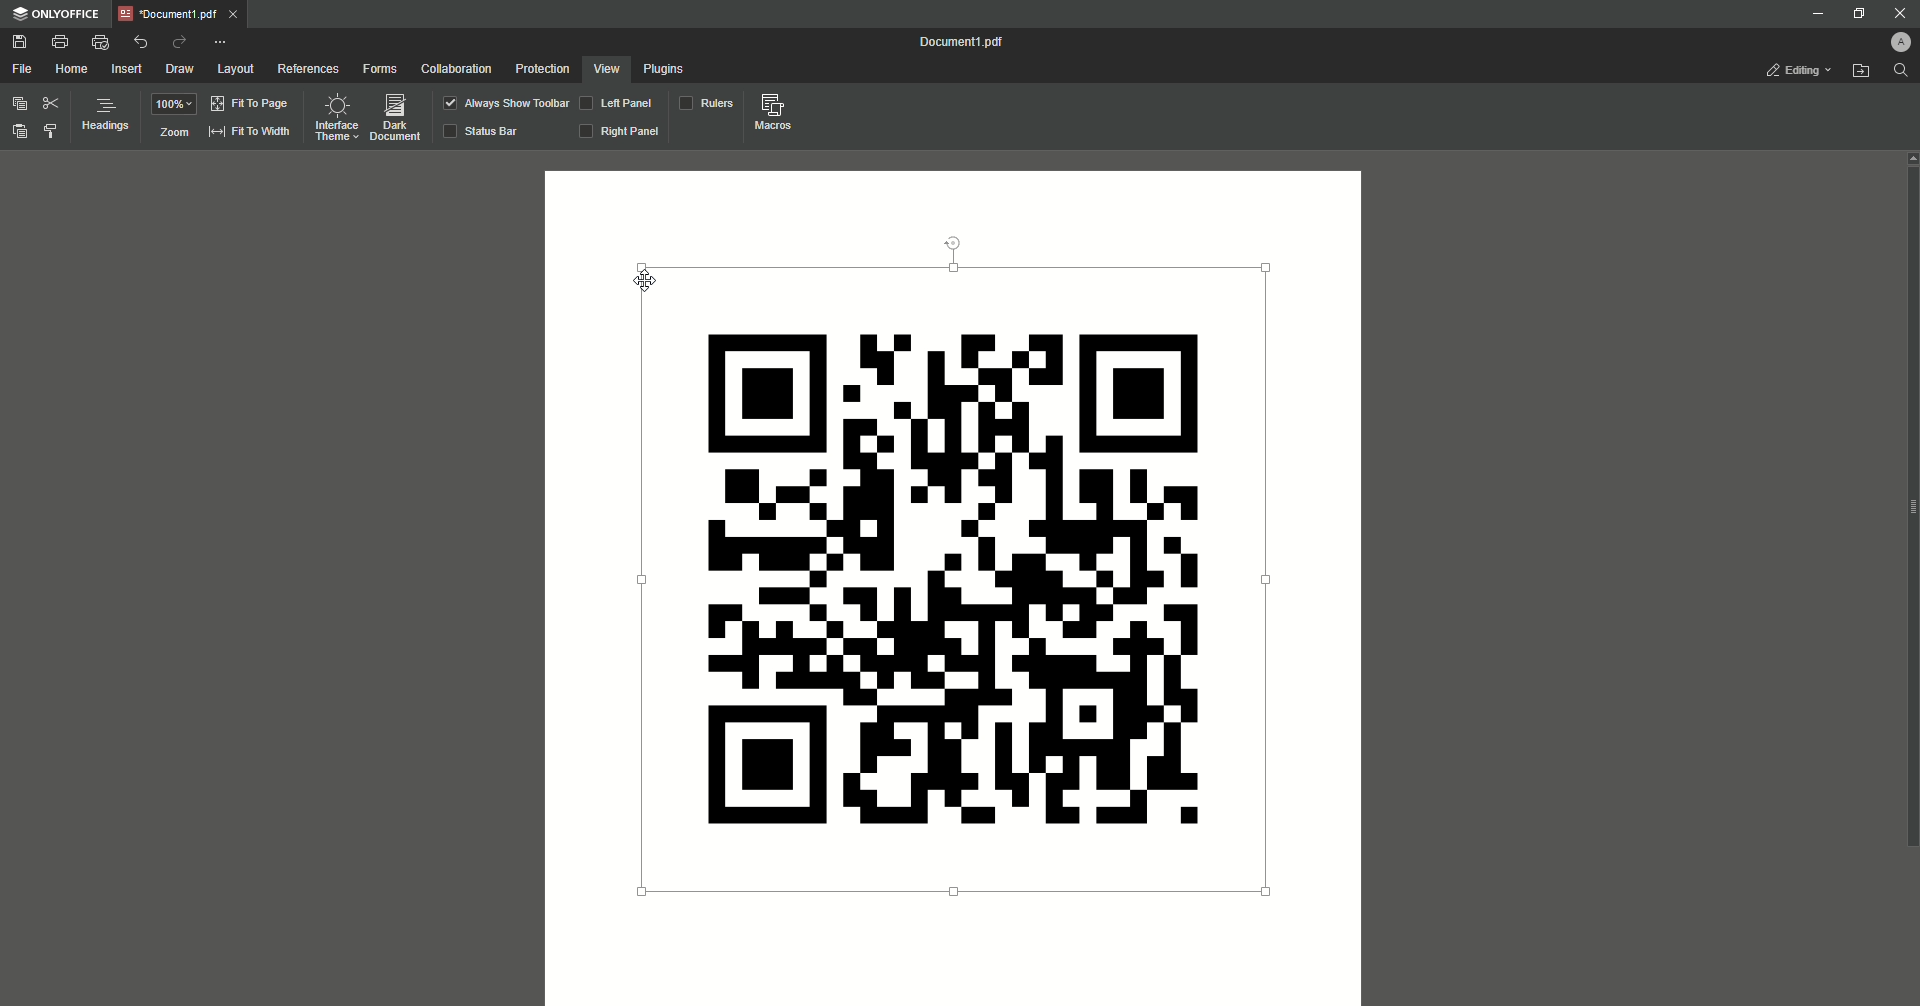 This screenshot has width=1920, height=1006. What do you see at coordinates (666, 71) in the screenshot?
I see `Plugins` at bounding box center [666, 71].